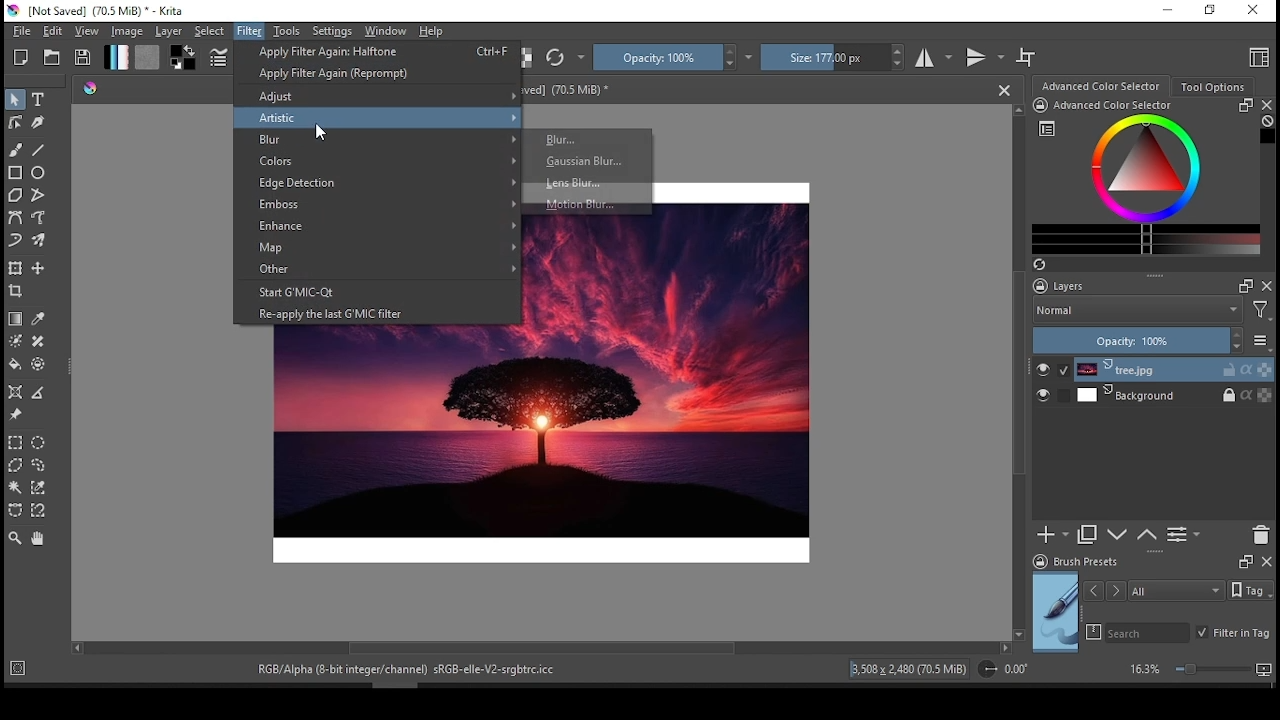 The height and width of the screenshot is (720, 1280). I want to click on , so click(1031, 58).